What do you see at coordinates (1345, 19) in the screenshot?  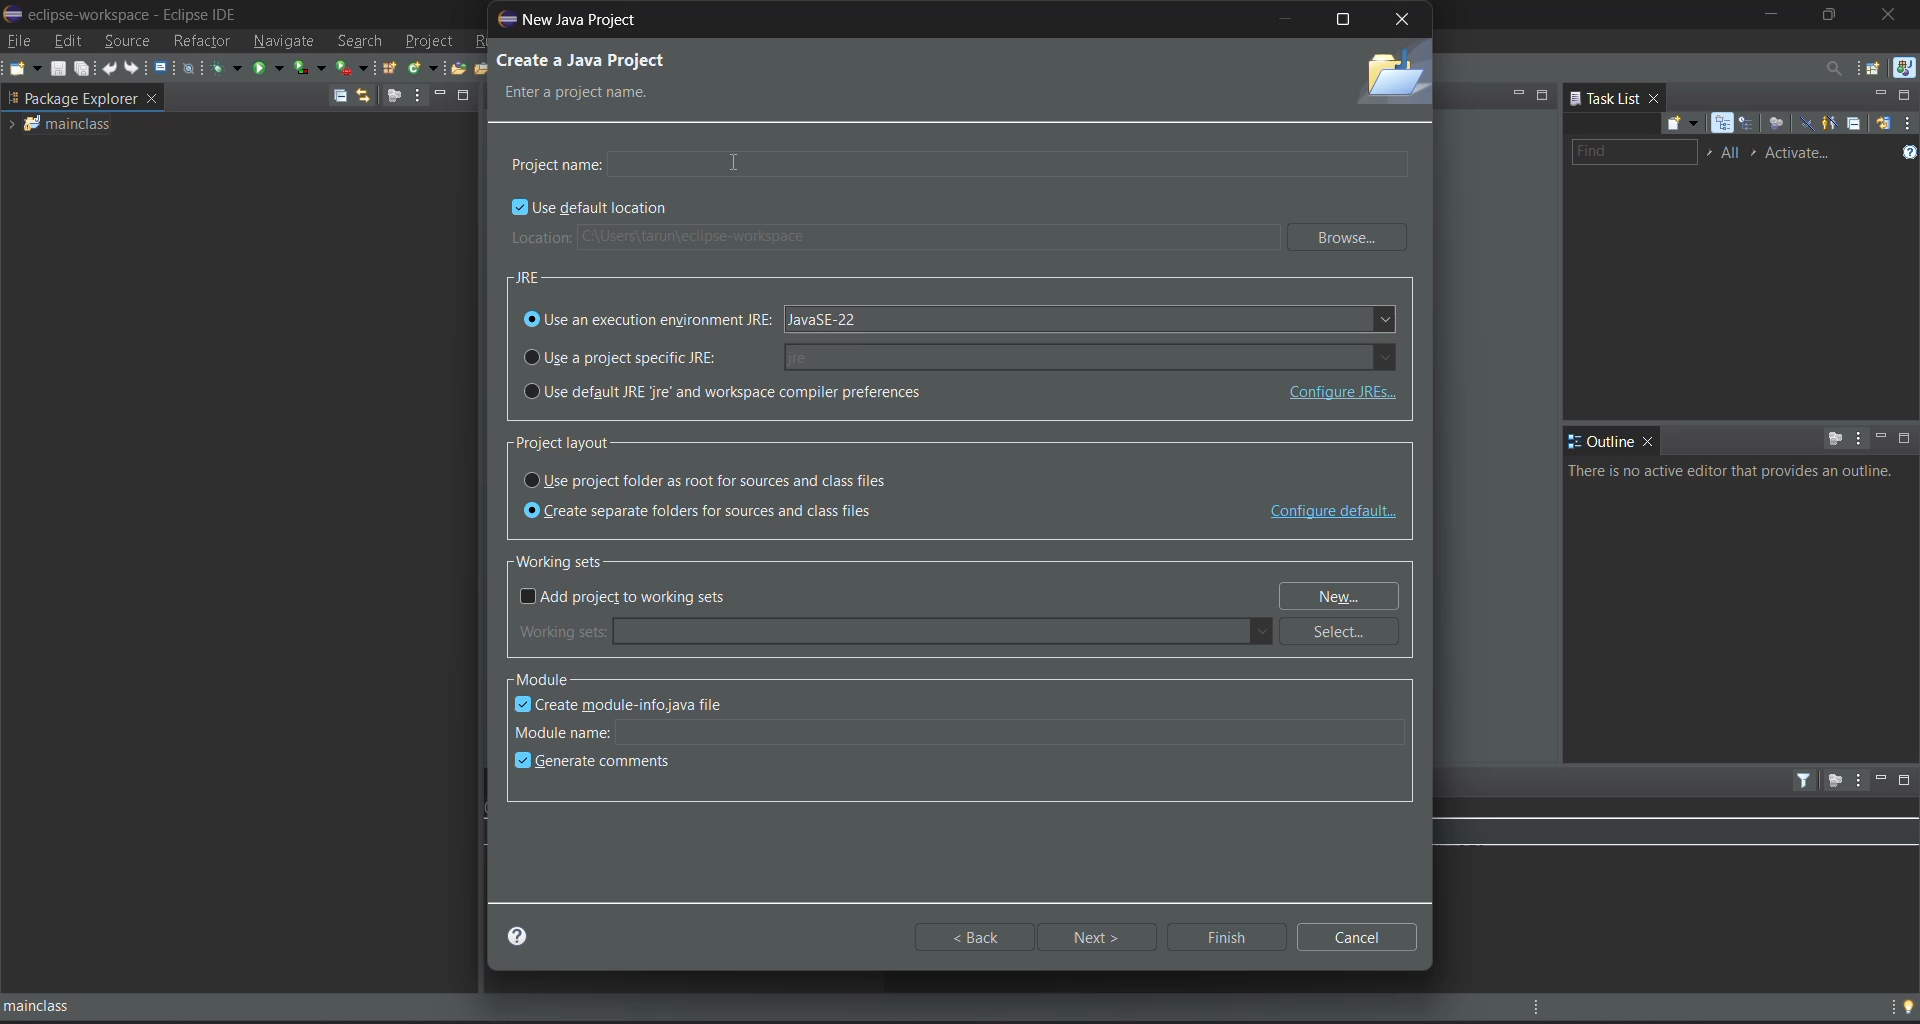 I see `maximize` at bounding box center [1345, 19].